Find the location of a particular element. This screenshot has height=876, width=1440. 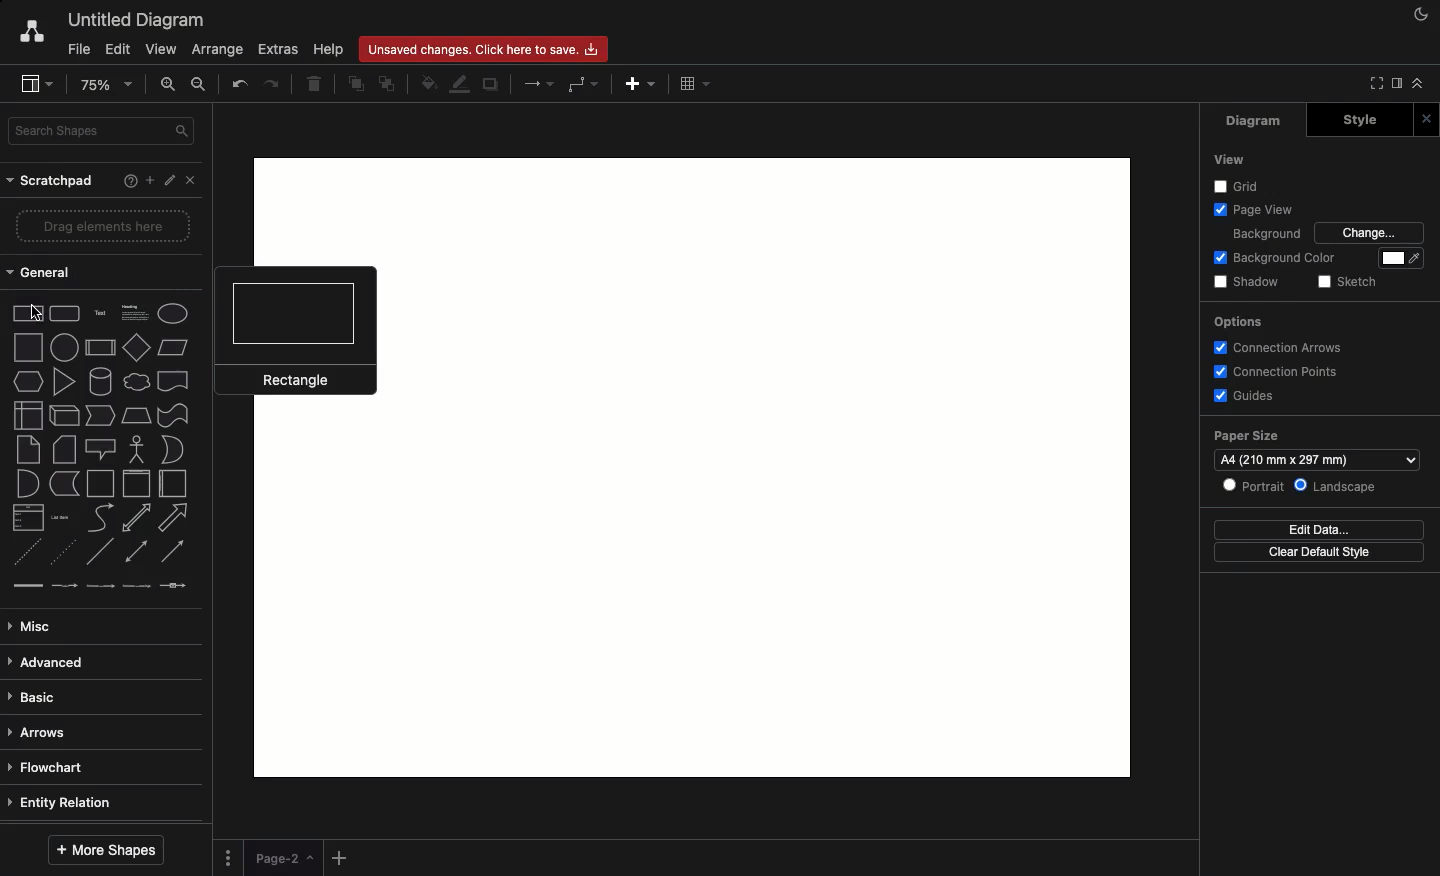

bidirectional connector is located at coordinates (136, 549).